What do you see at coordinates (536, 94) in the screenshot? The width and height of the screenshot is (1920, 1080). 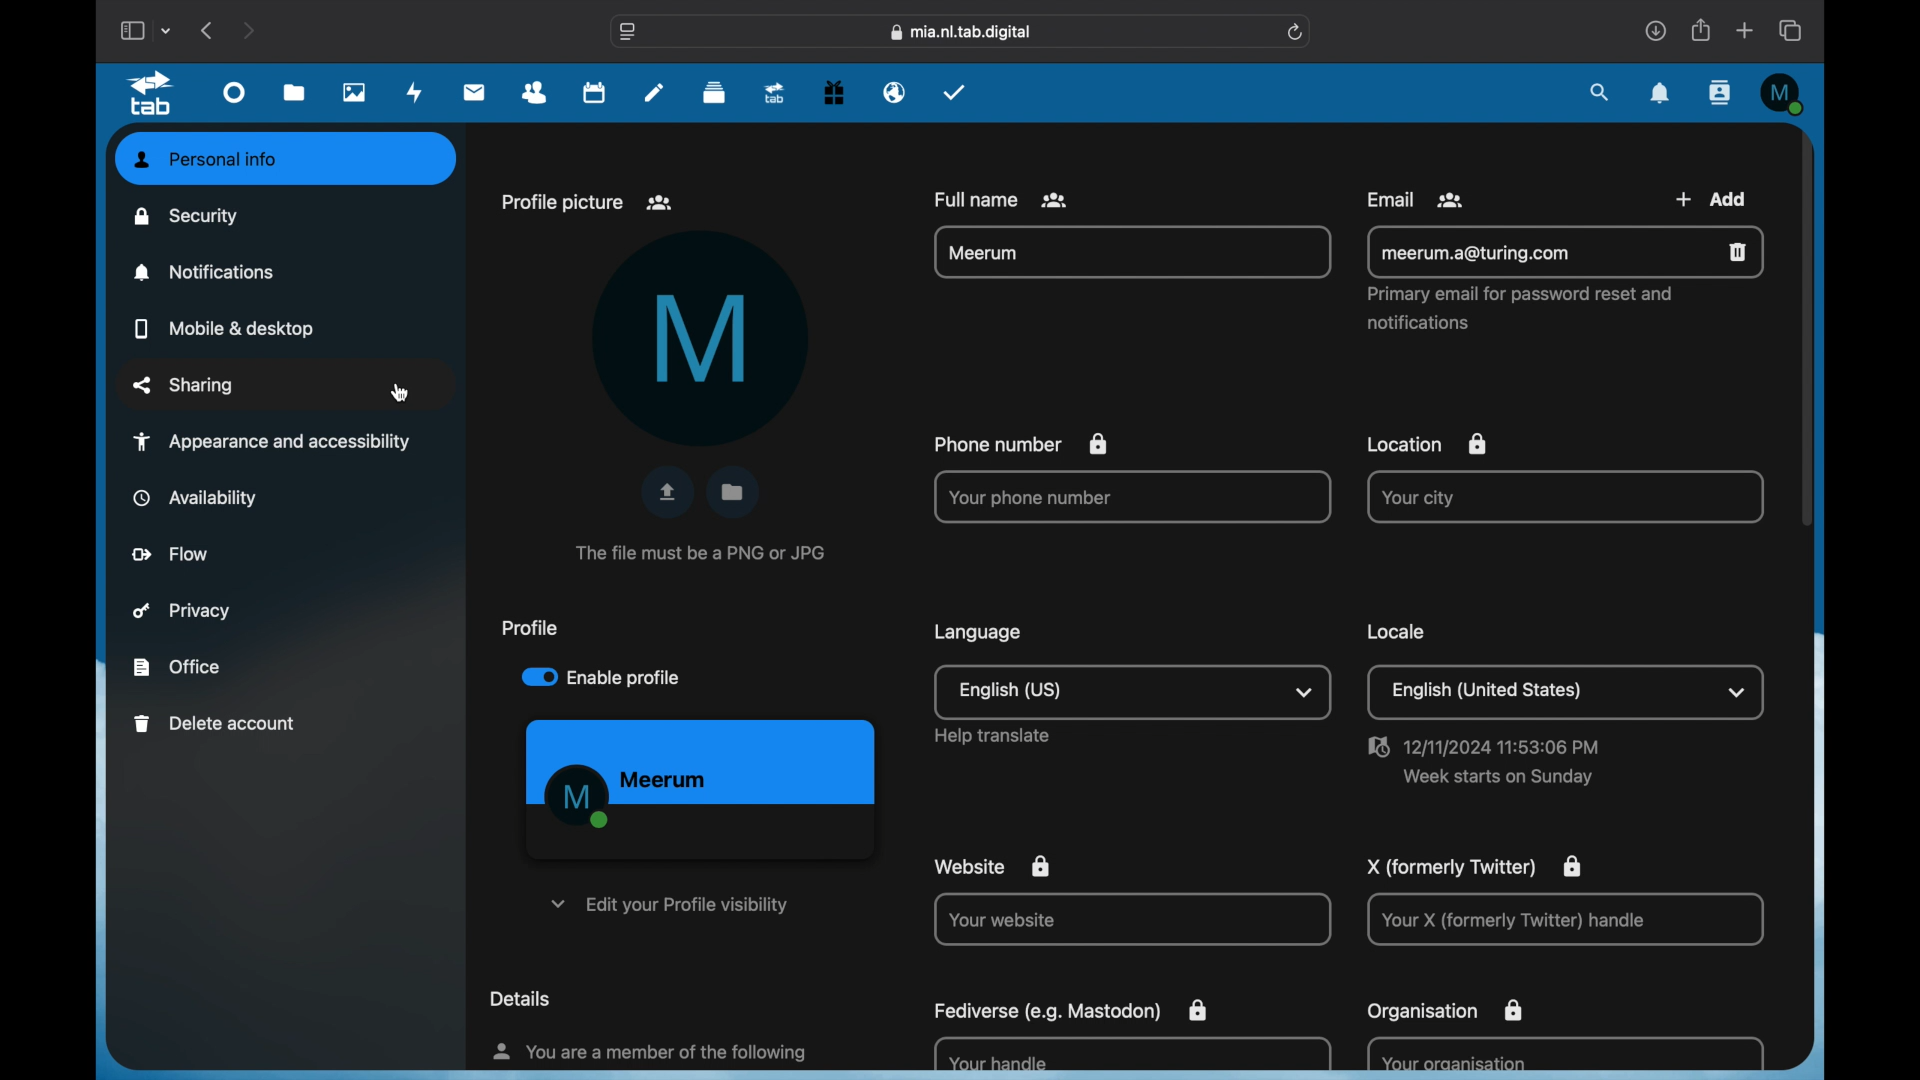 I see `contacts` at bounding box center [536, 94].